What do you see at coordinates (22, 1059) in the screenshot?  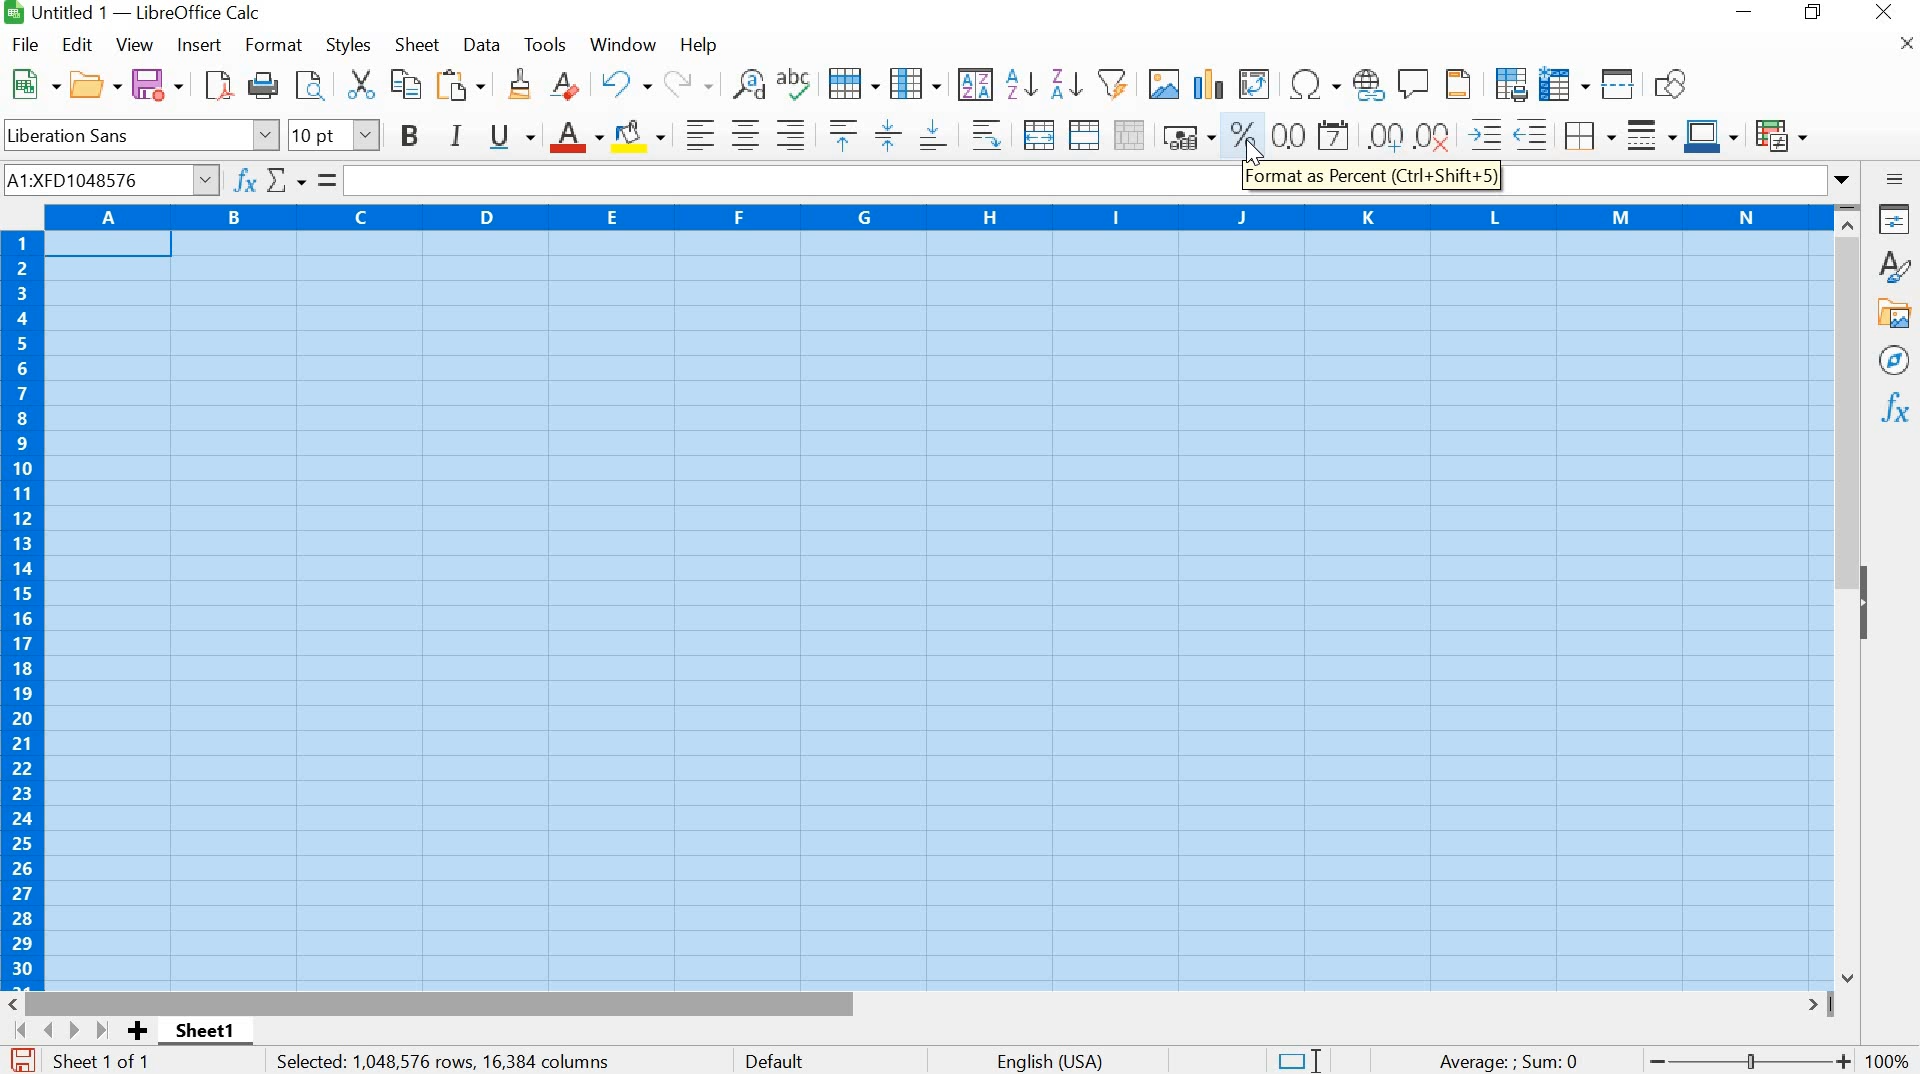 I see `SAVE` at bounding box center [22, 1059].